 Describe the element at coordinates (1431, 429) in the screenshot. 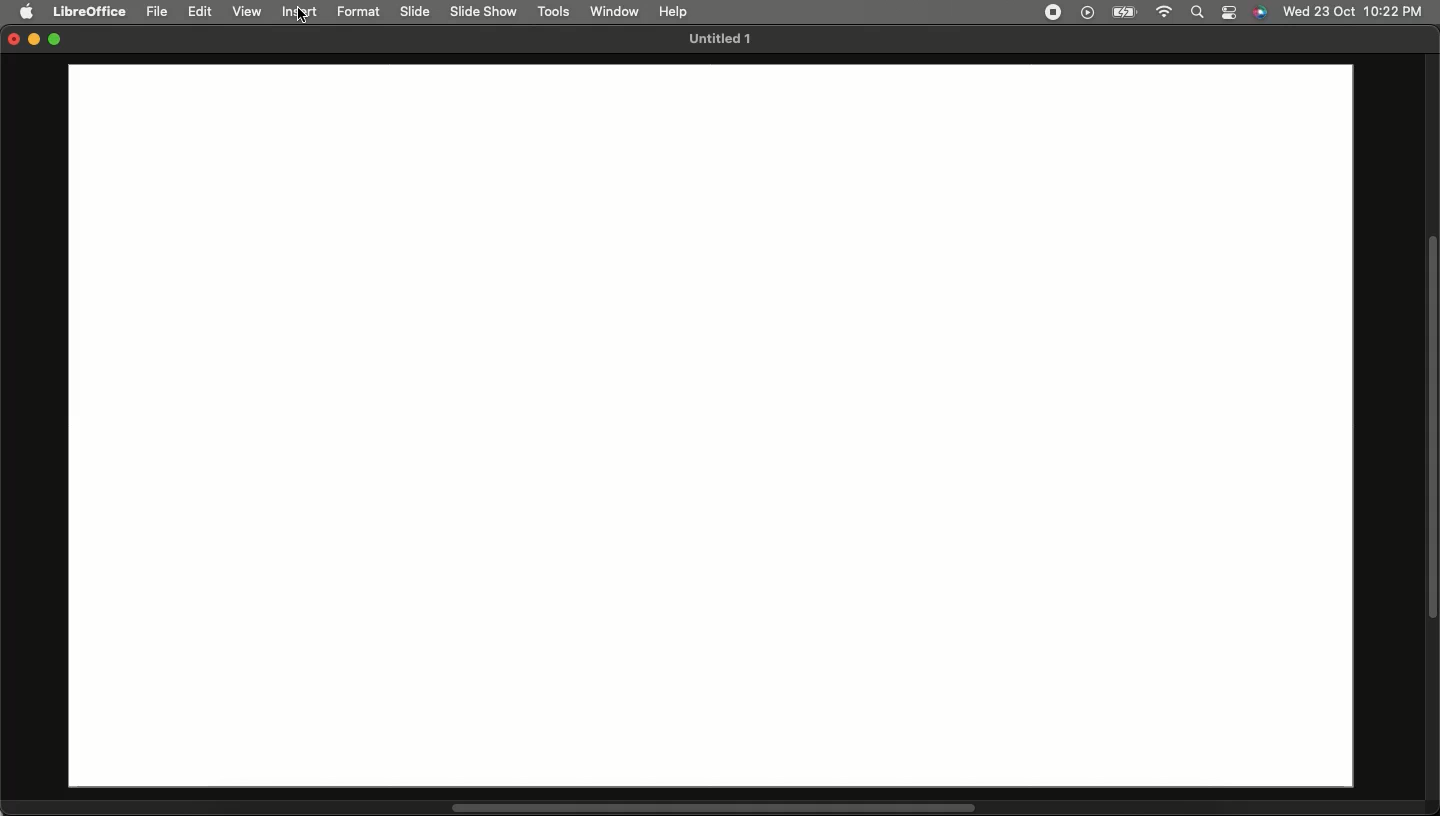

I see `Scroll` at that location.